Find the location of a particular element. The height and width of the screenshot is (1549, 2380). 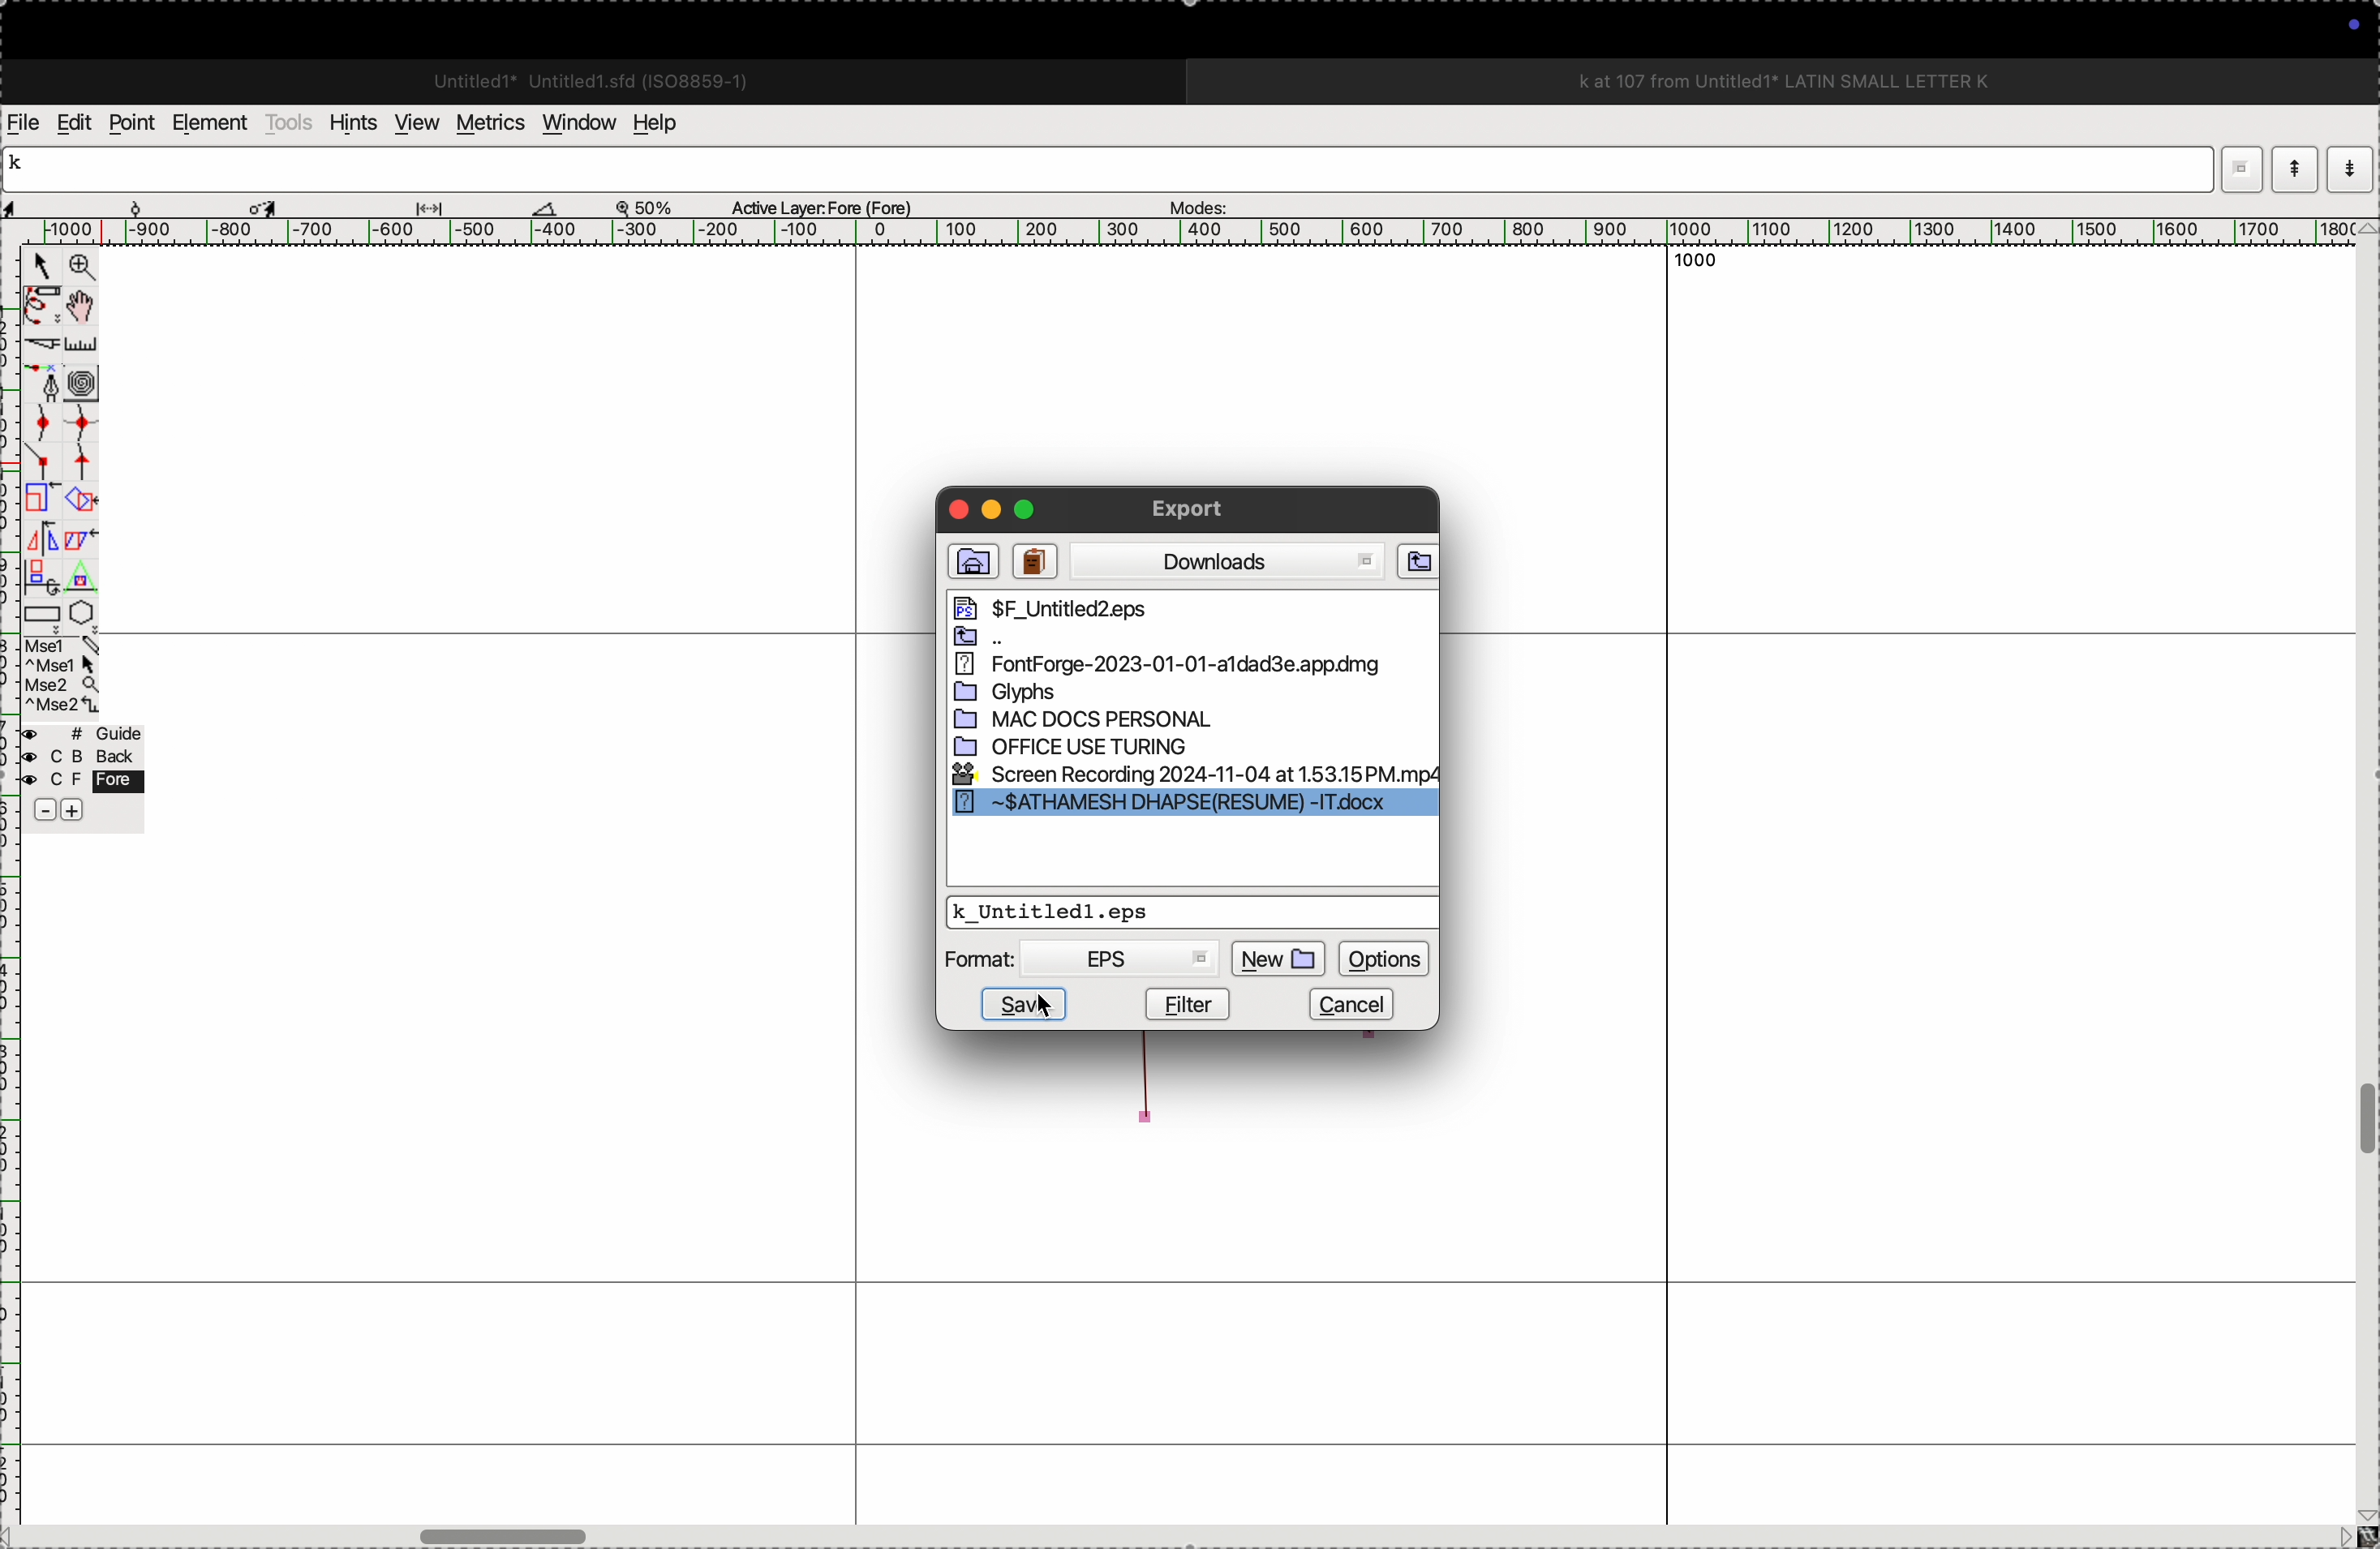

file is located at coordinates (969, 562).